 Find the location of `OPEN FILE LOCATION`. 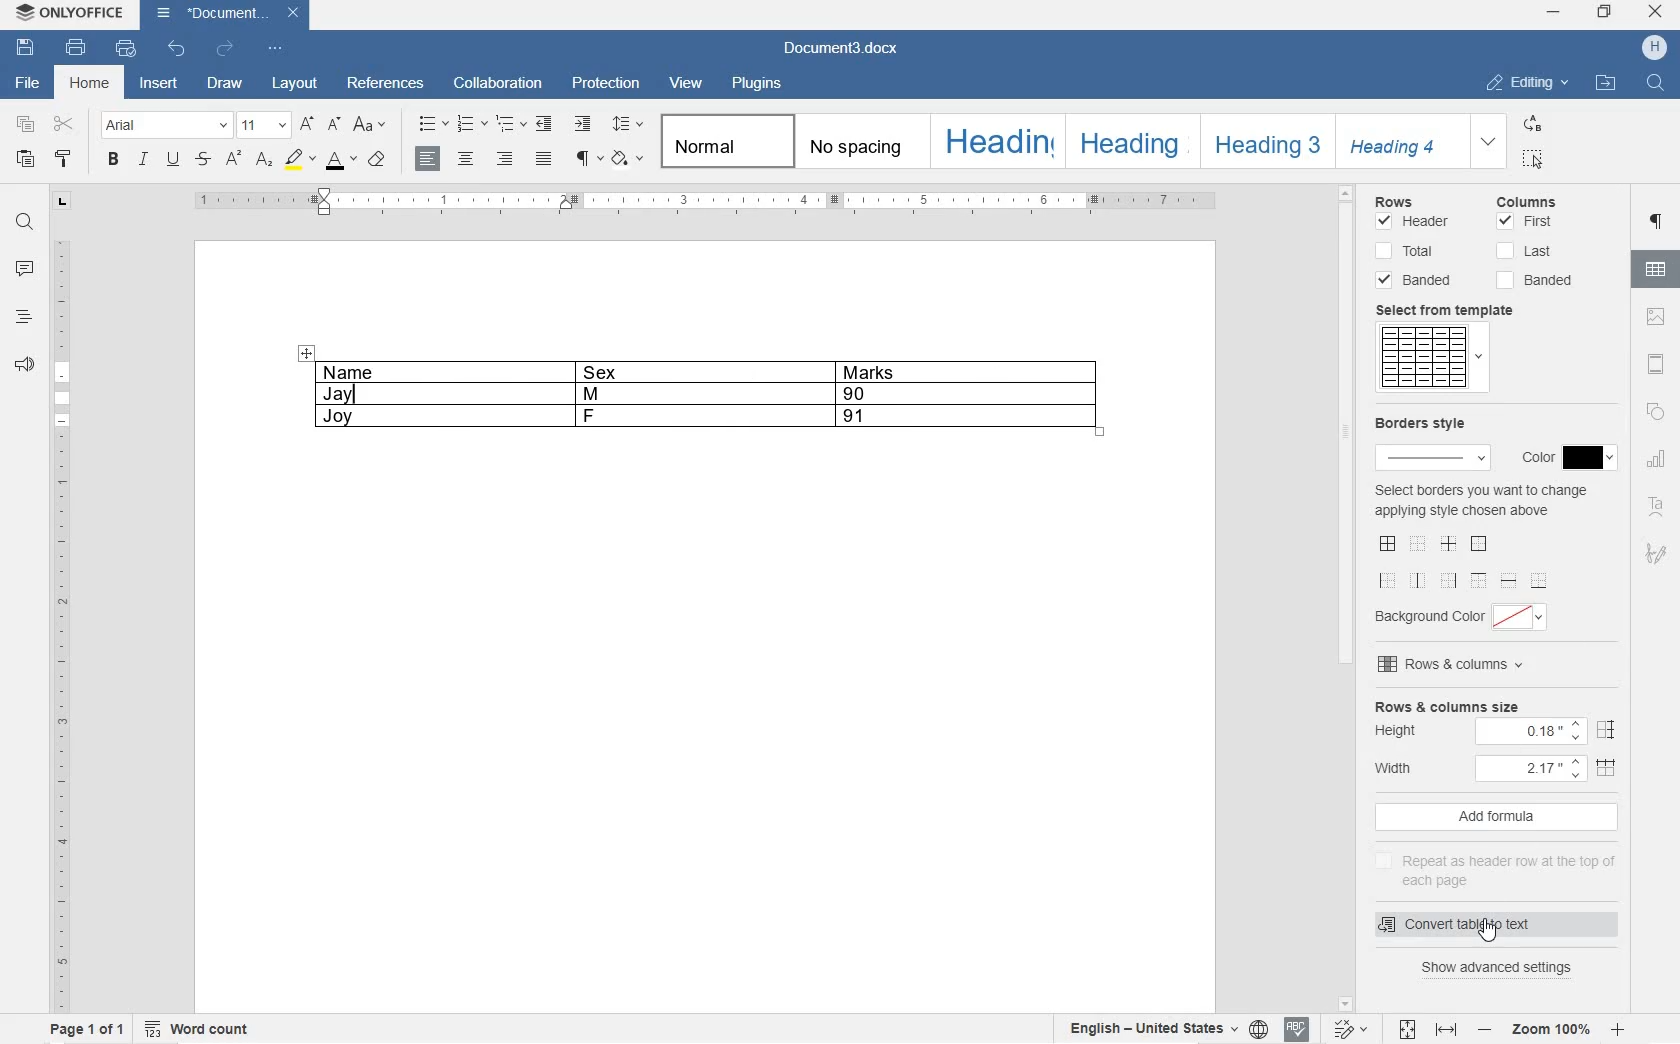

OPEN FILE LOCATION is located at coordinates (1603, 84).